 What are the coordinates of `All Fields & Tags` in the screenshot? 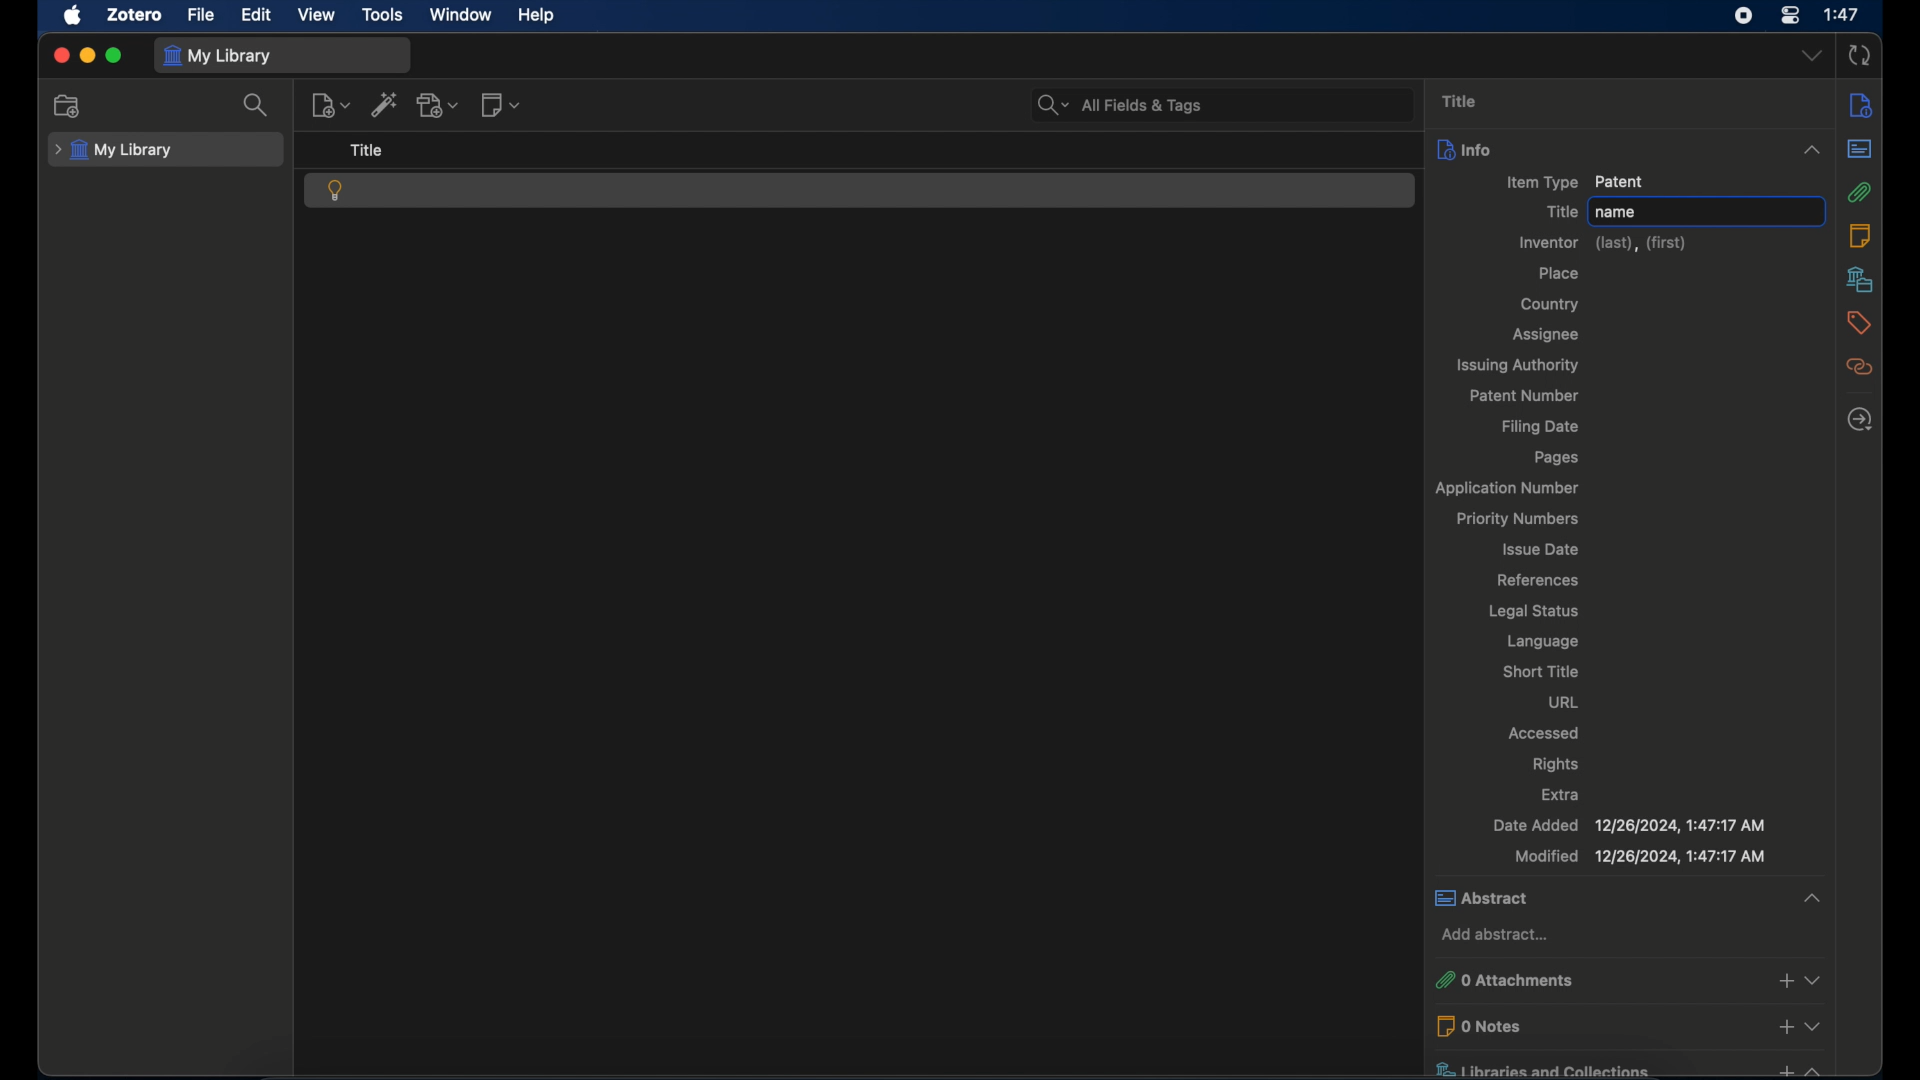 It's located at (1220, 103).